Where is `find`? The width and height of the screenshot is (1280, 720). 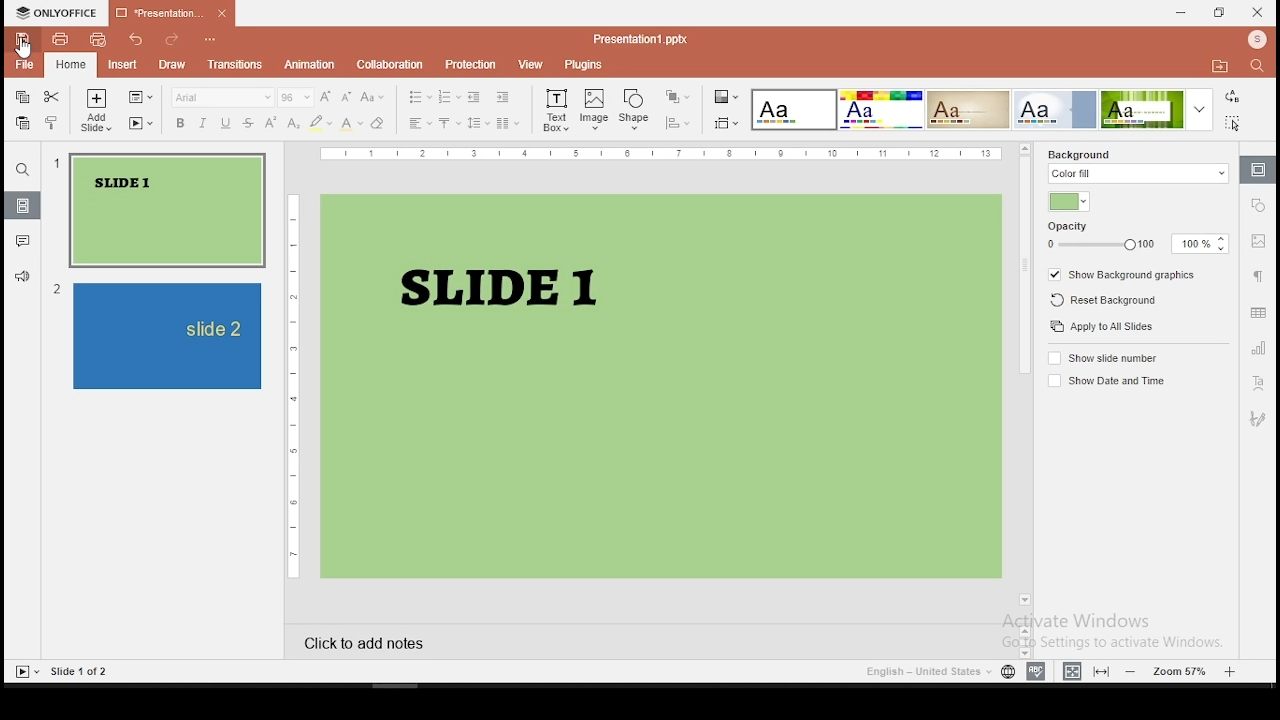 find is located at coordinates (21, 169).